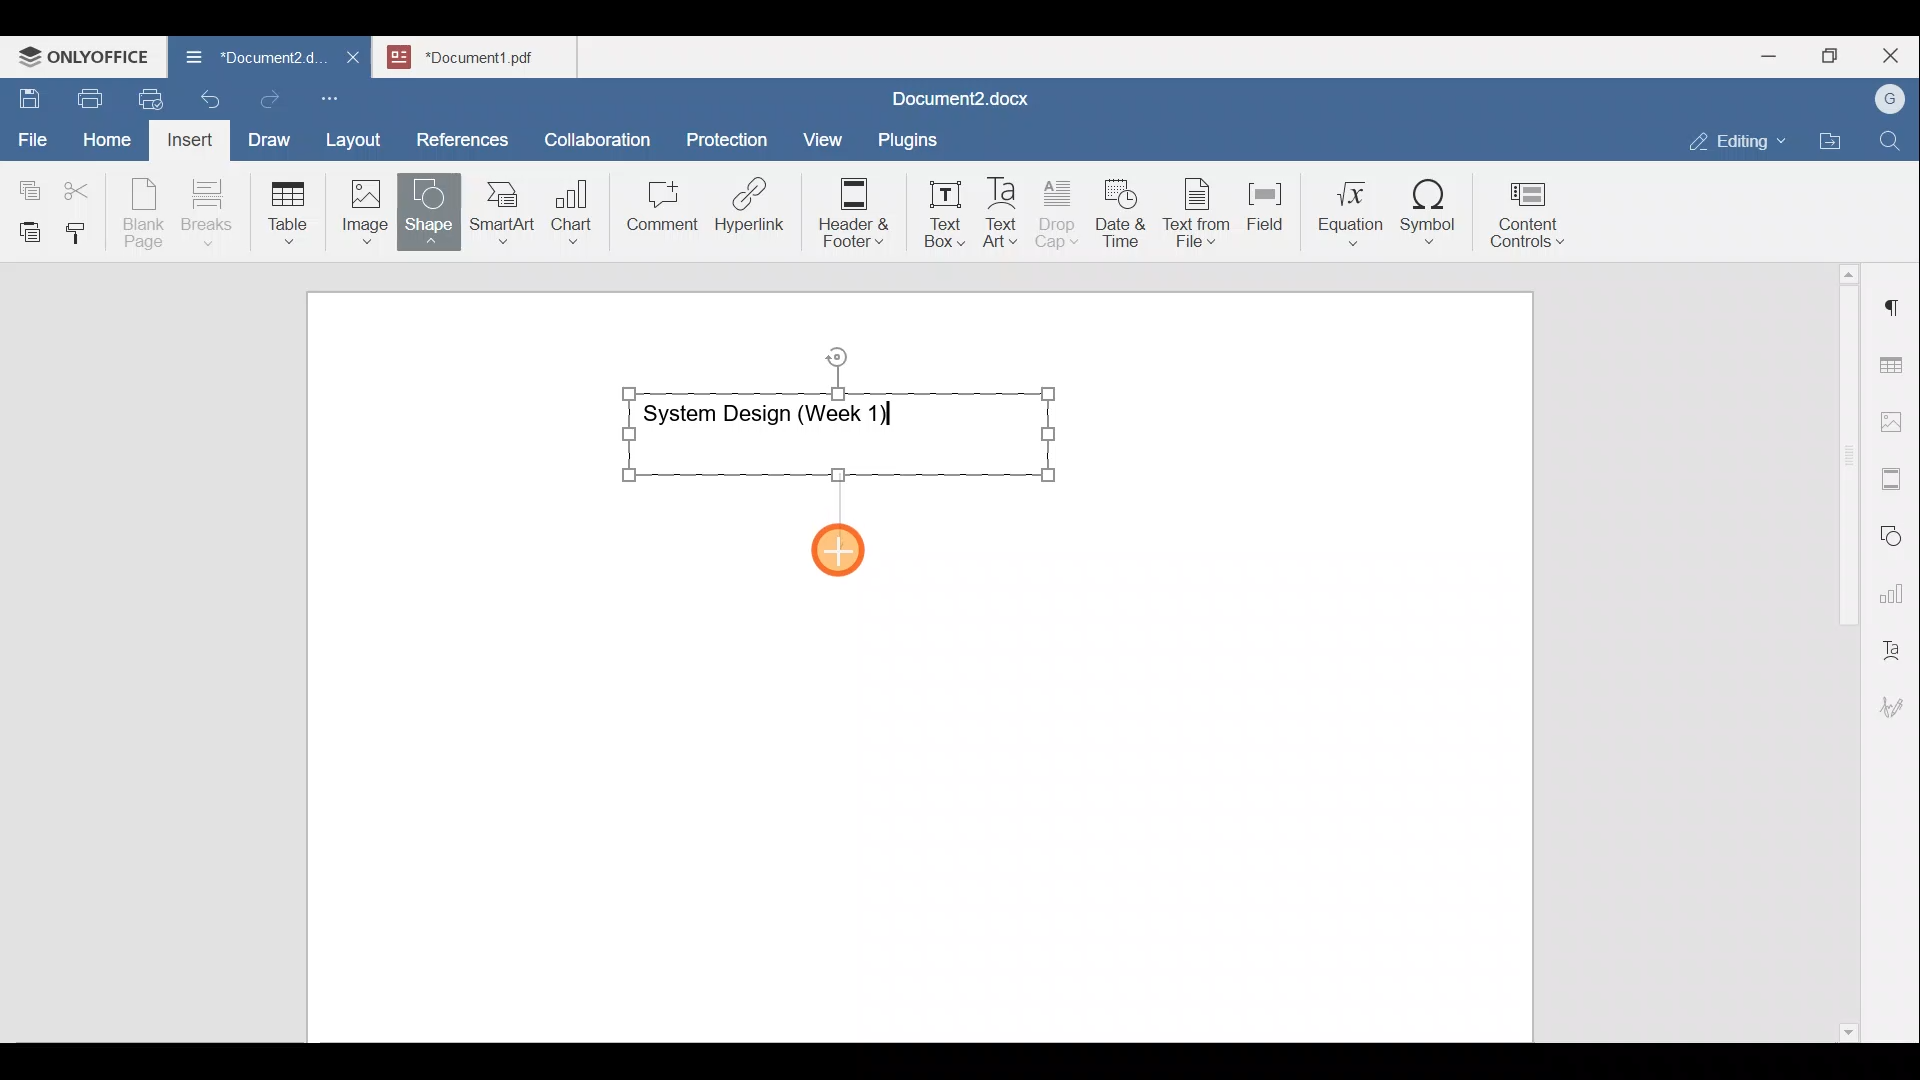 The image size is (1920, 1080). Describe the element at coordinates (594, 129) in the screenshot. I see `Collaboration` at that location.